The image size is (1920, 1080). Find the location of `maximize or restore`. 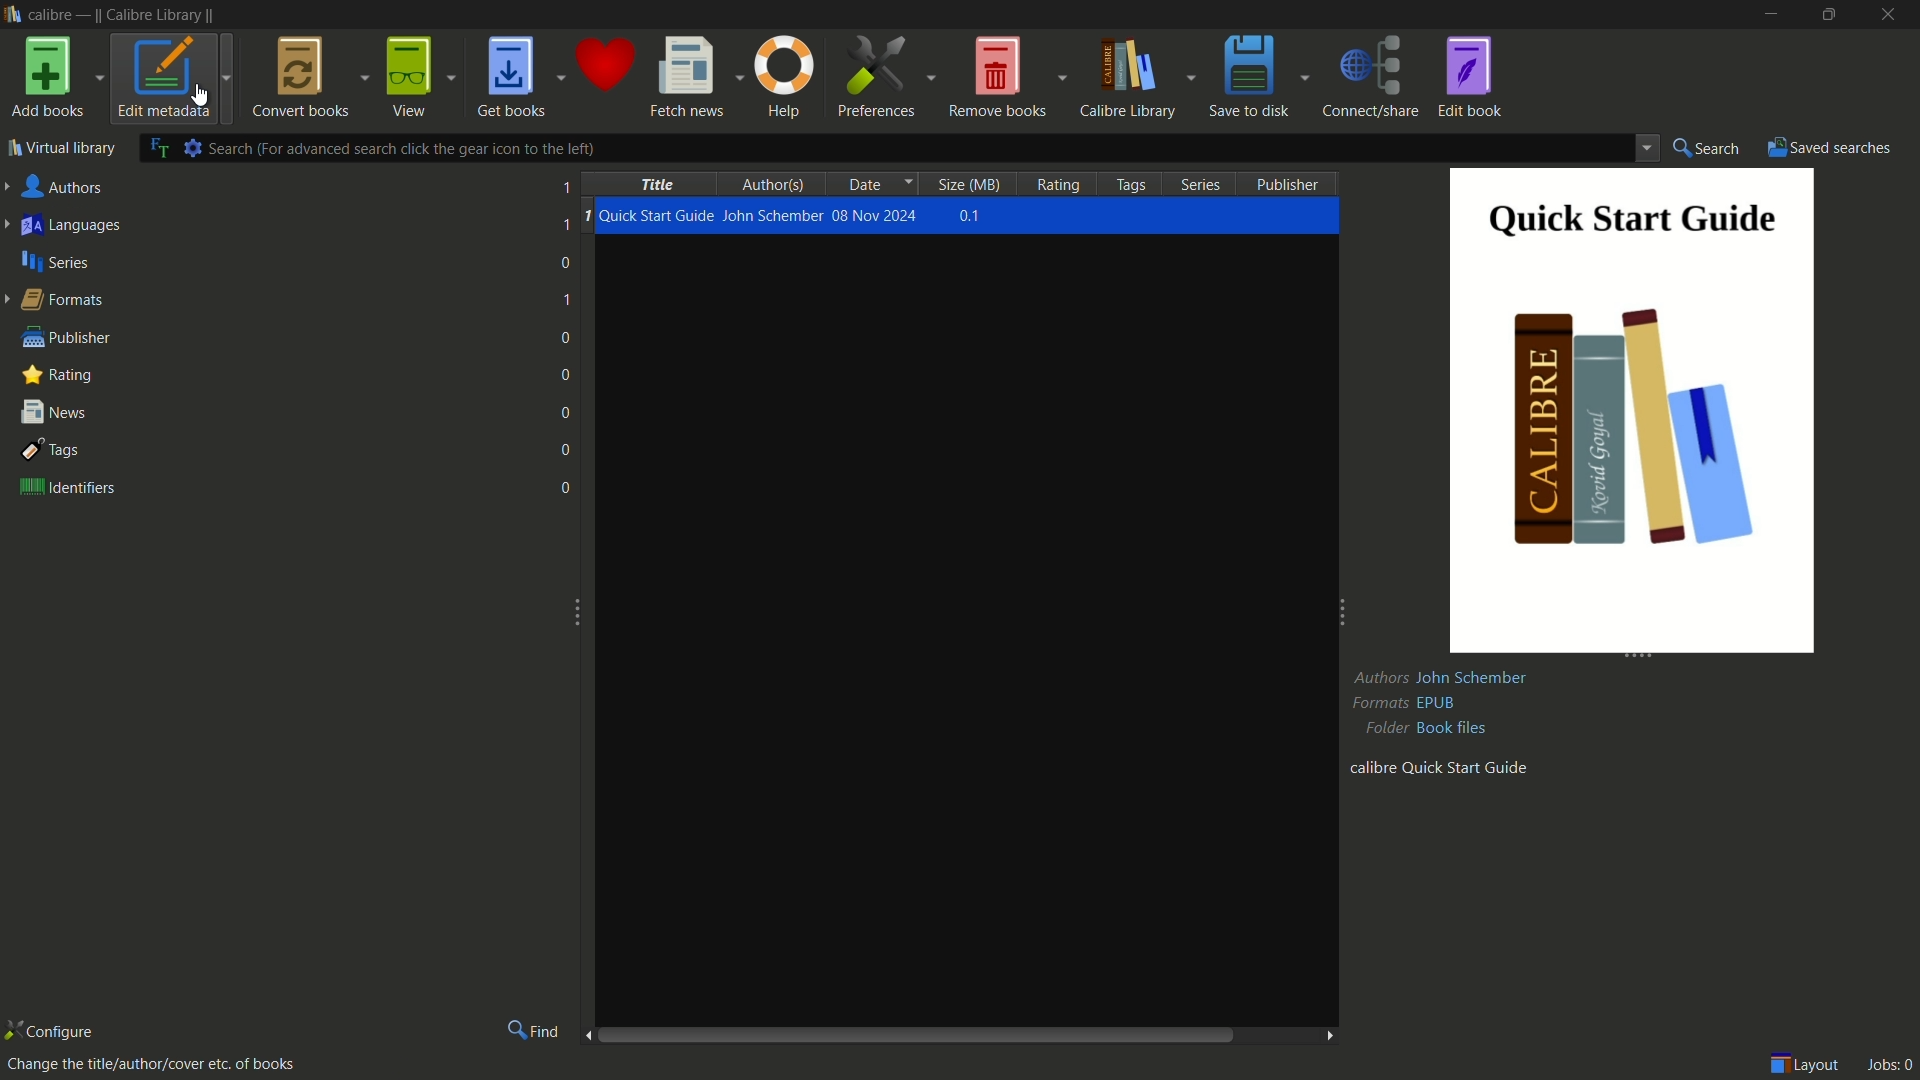

maximize or restore is located at coordinates (1832, 15).